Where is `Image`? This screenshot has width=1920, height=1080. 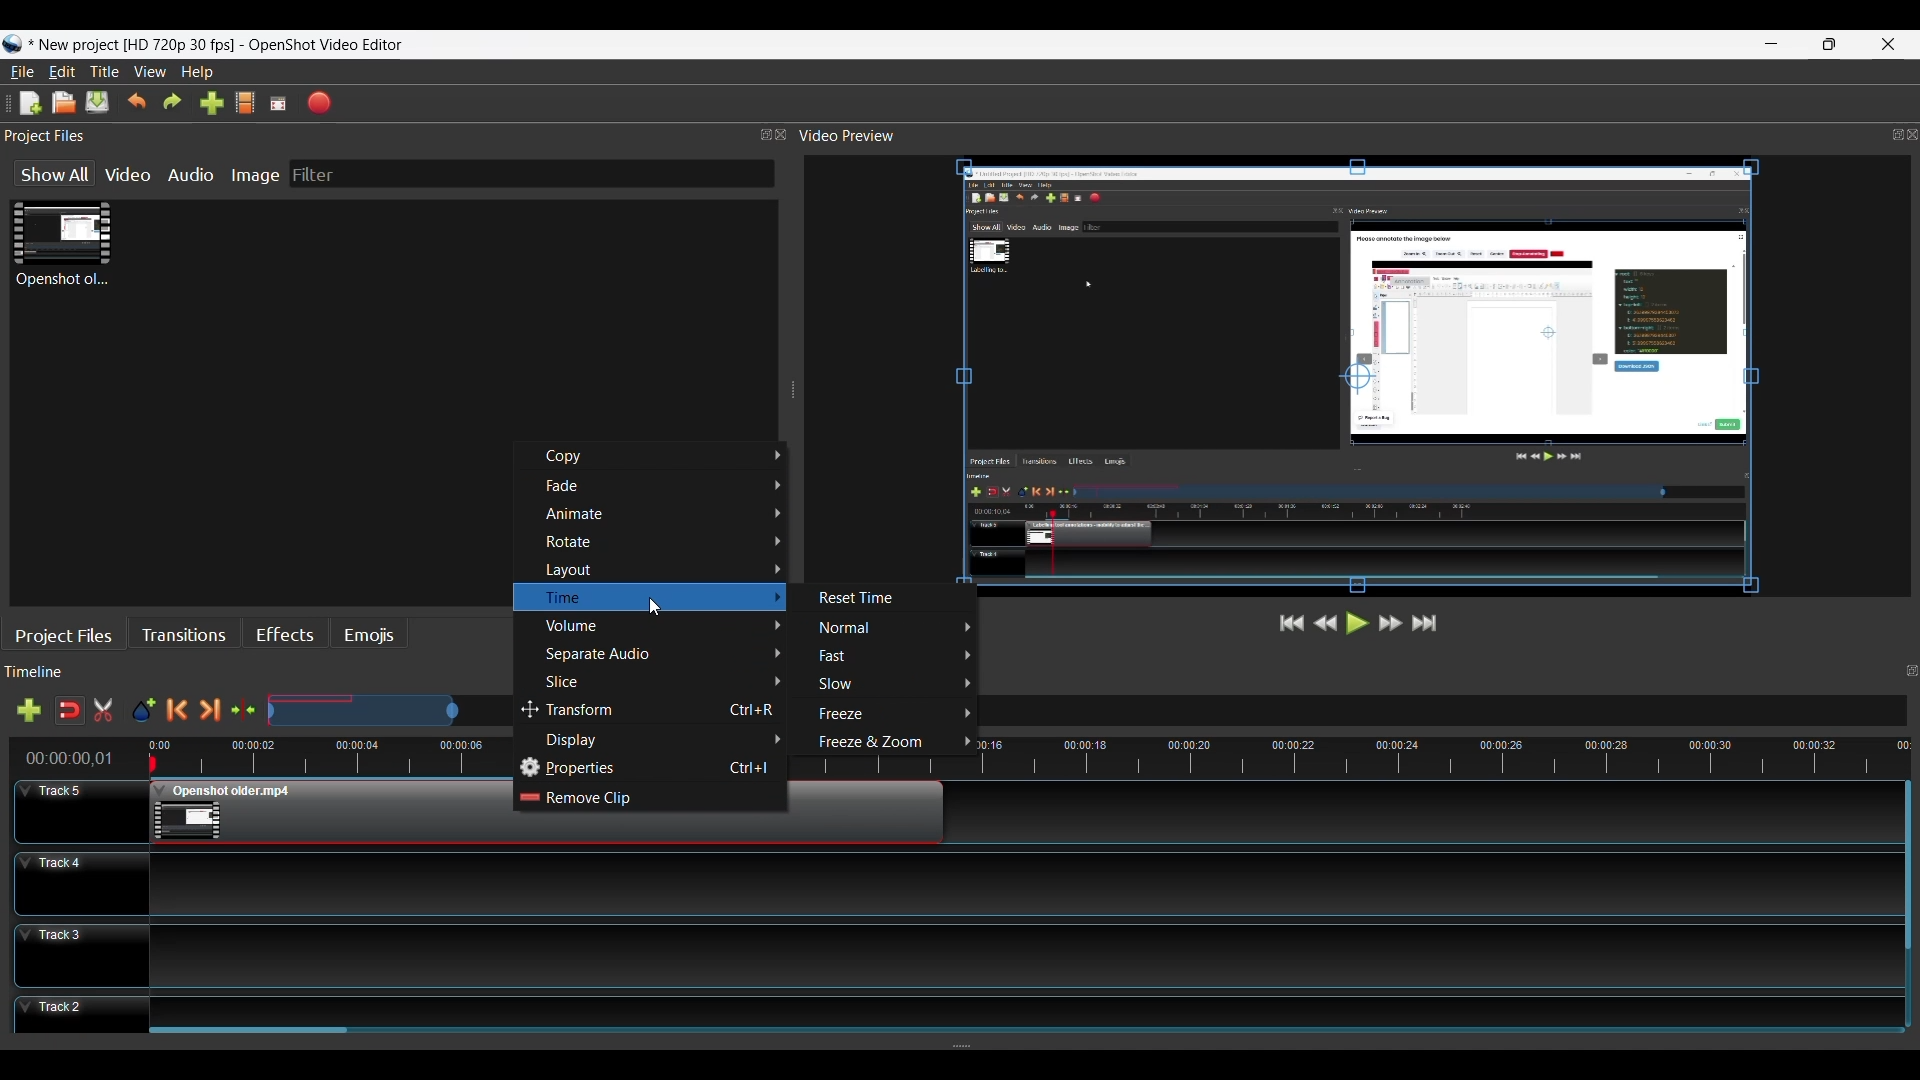
Image is located at coordinates (254, 176).